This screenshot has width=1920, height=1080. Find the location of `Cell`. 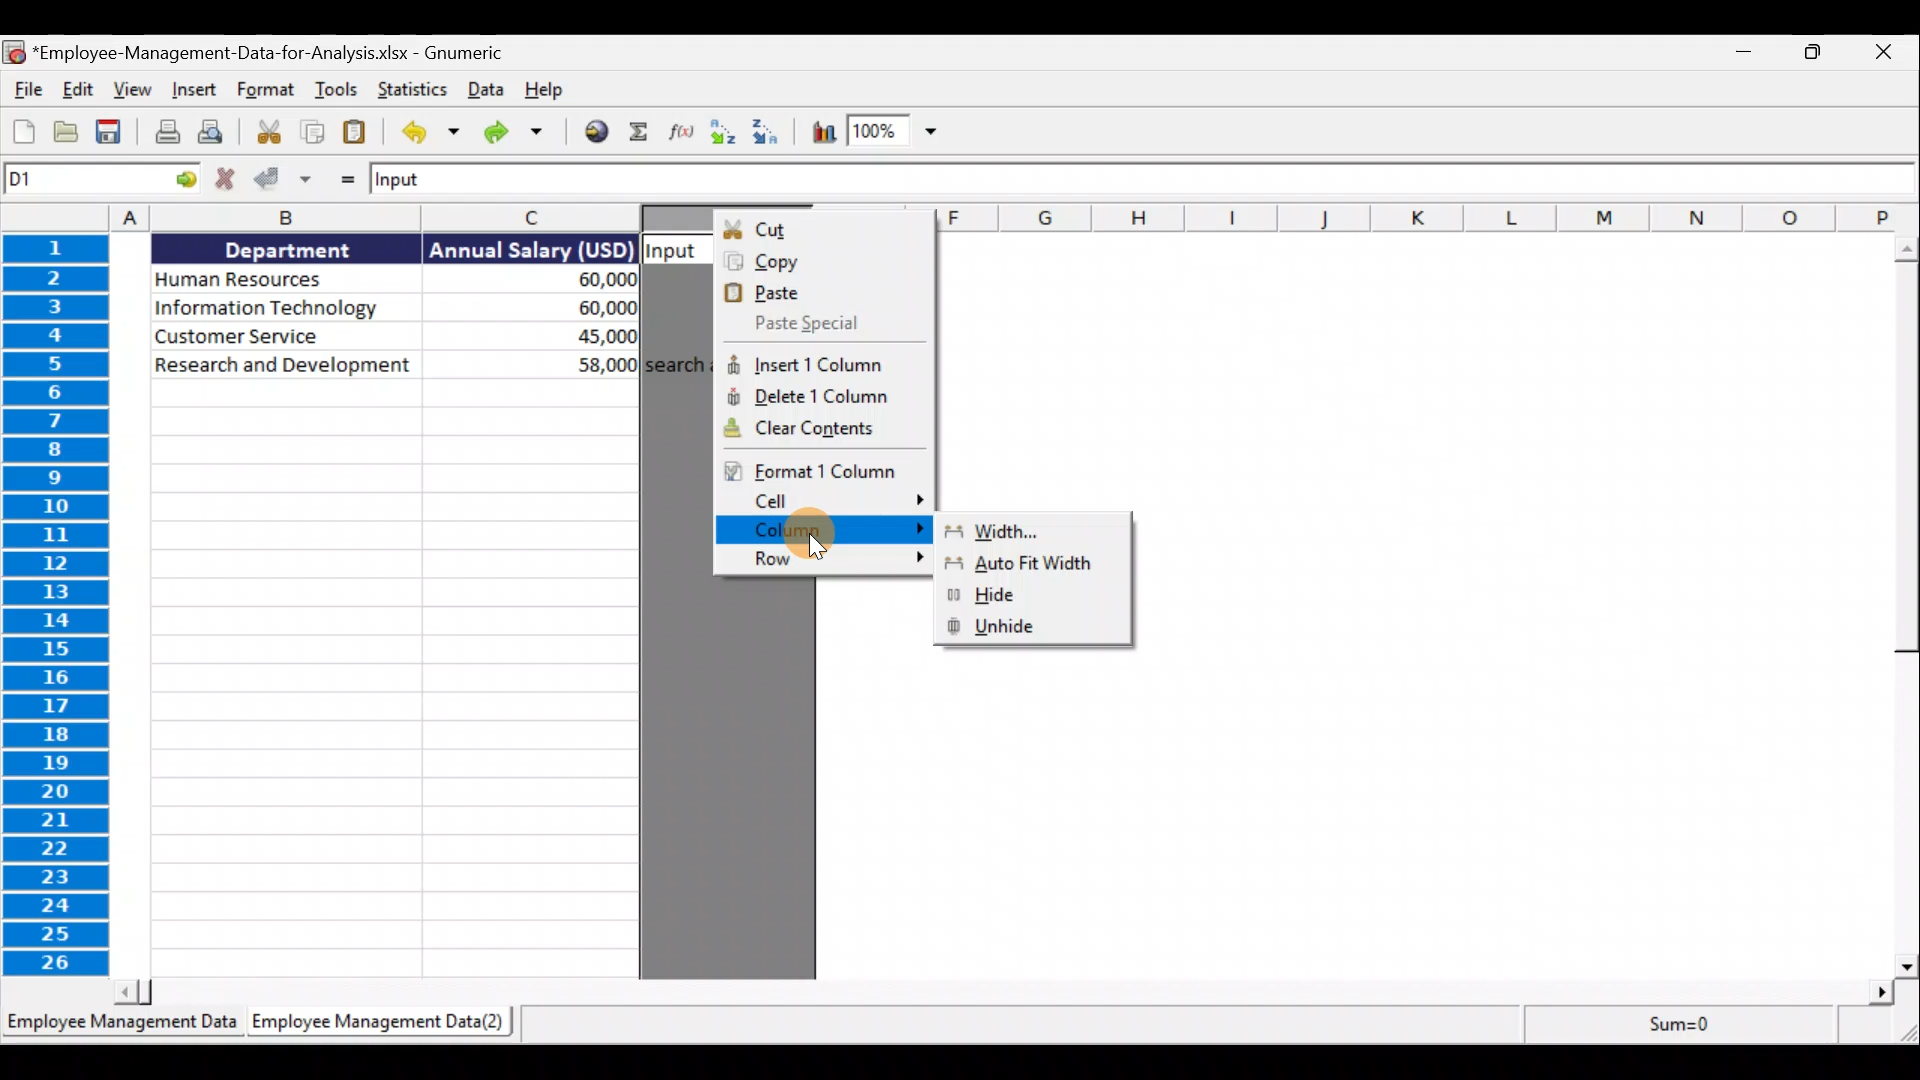

Cell is located at coordinates (825, 503).